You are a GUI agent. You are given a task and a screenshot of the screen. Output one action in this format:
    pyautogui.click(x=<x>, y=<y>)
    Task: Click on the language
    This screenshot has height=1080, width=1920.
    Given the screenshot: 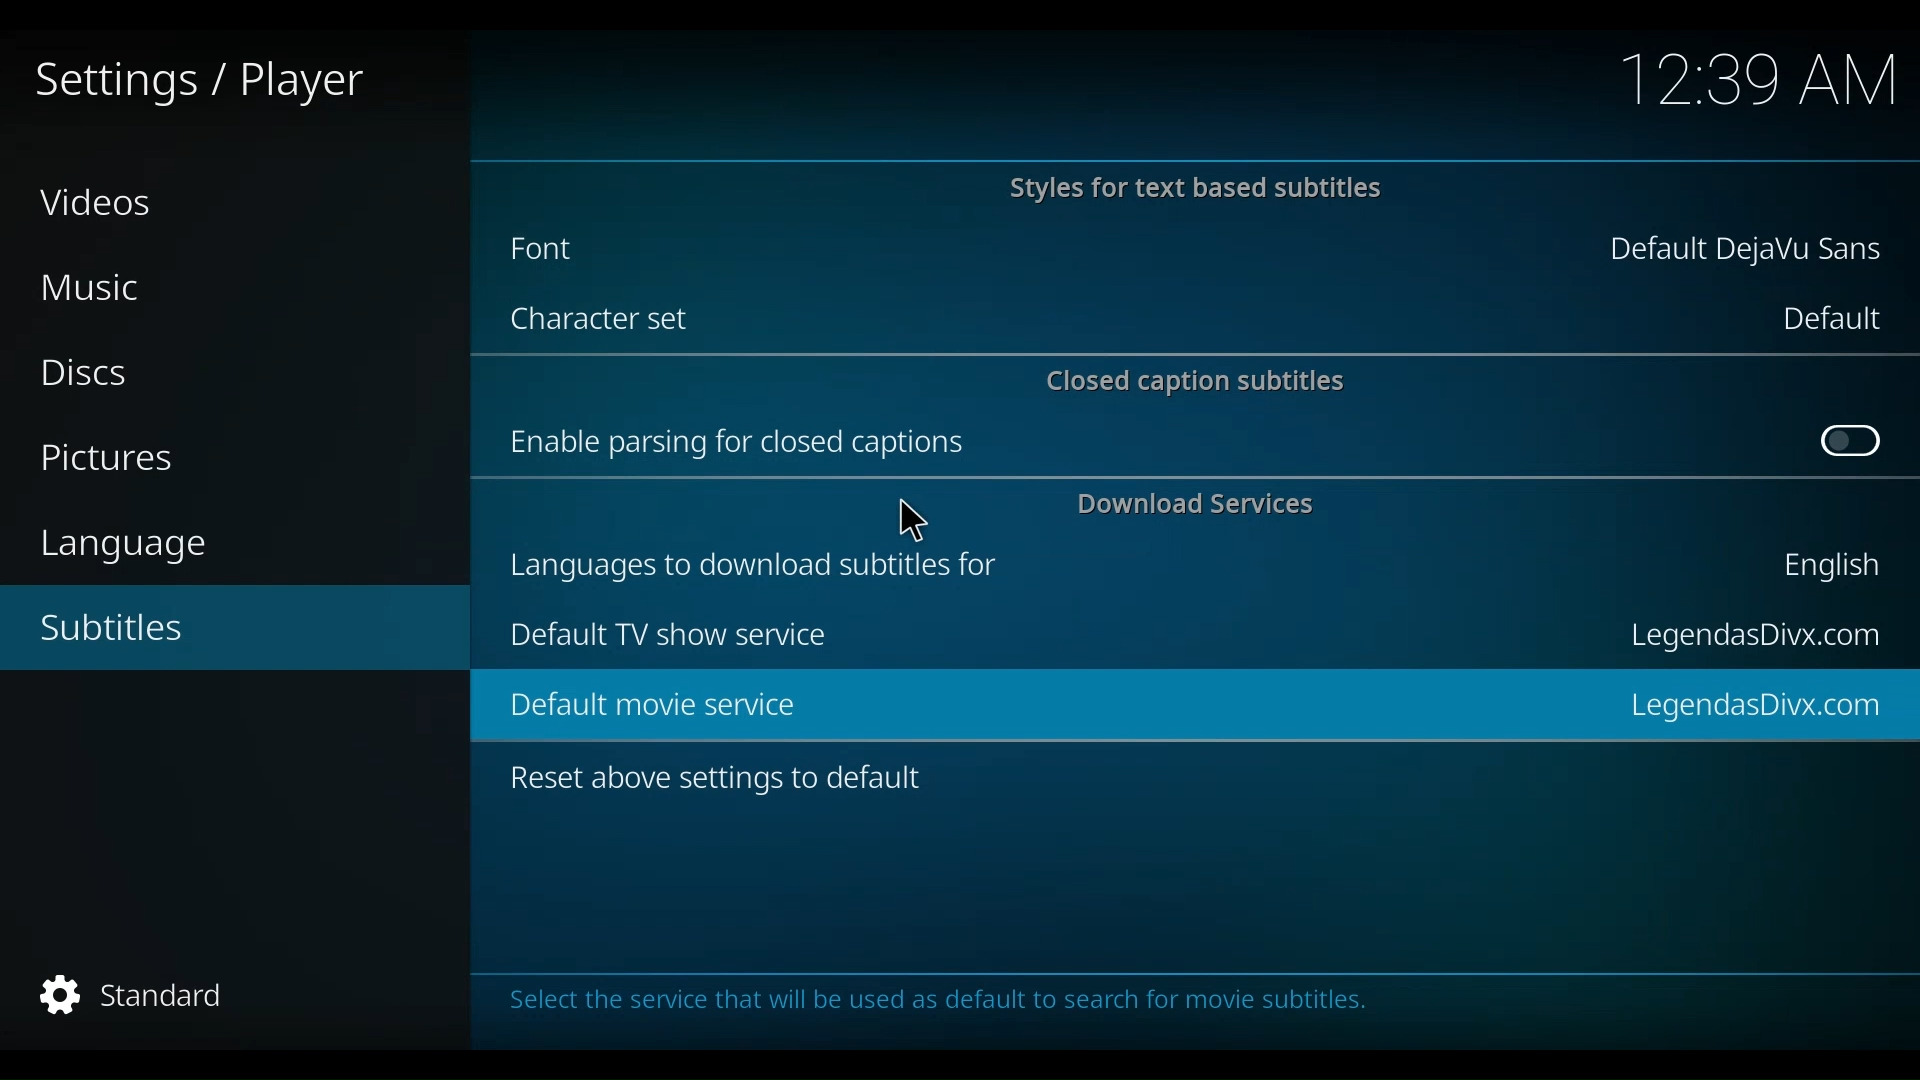 What is the action you would take?
    pyautogui.click(x=135, y=545)
    